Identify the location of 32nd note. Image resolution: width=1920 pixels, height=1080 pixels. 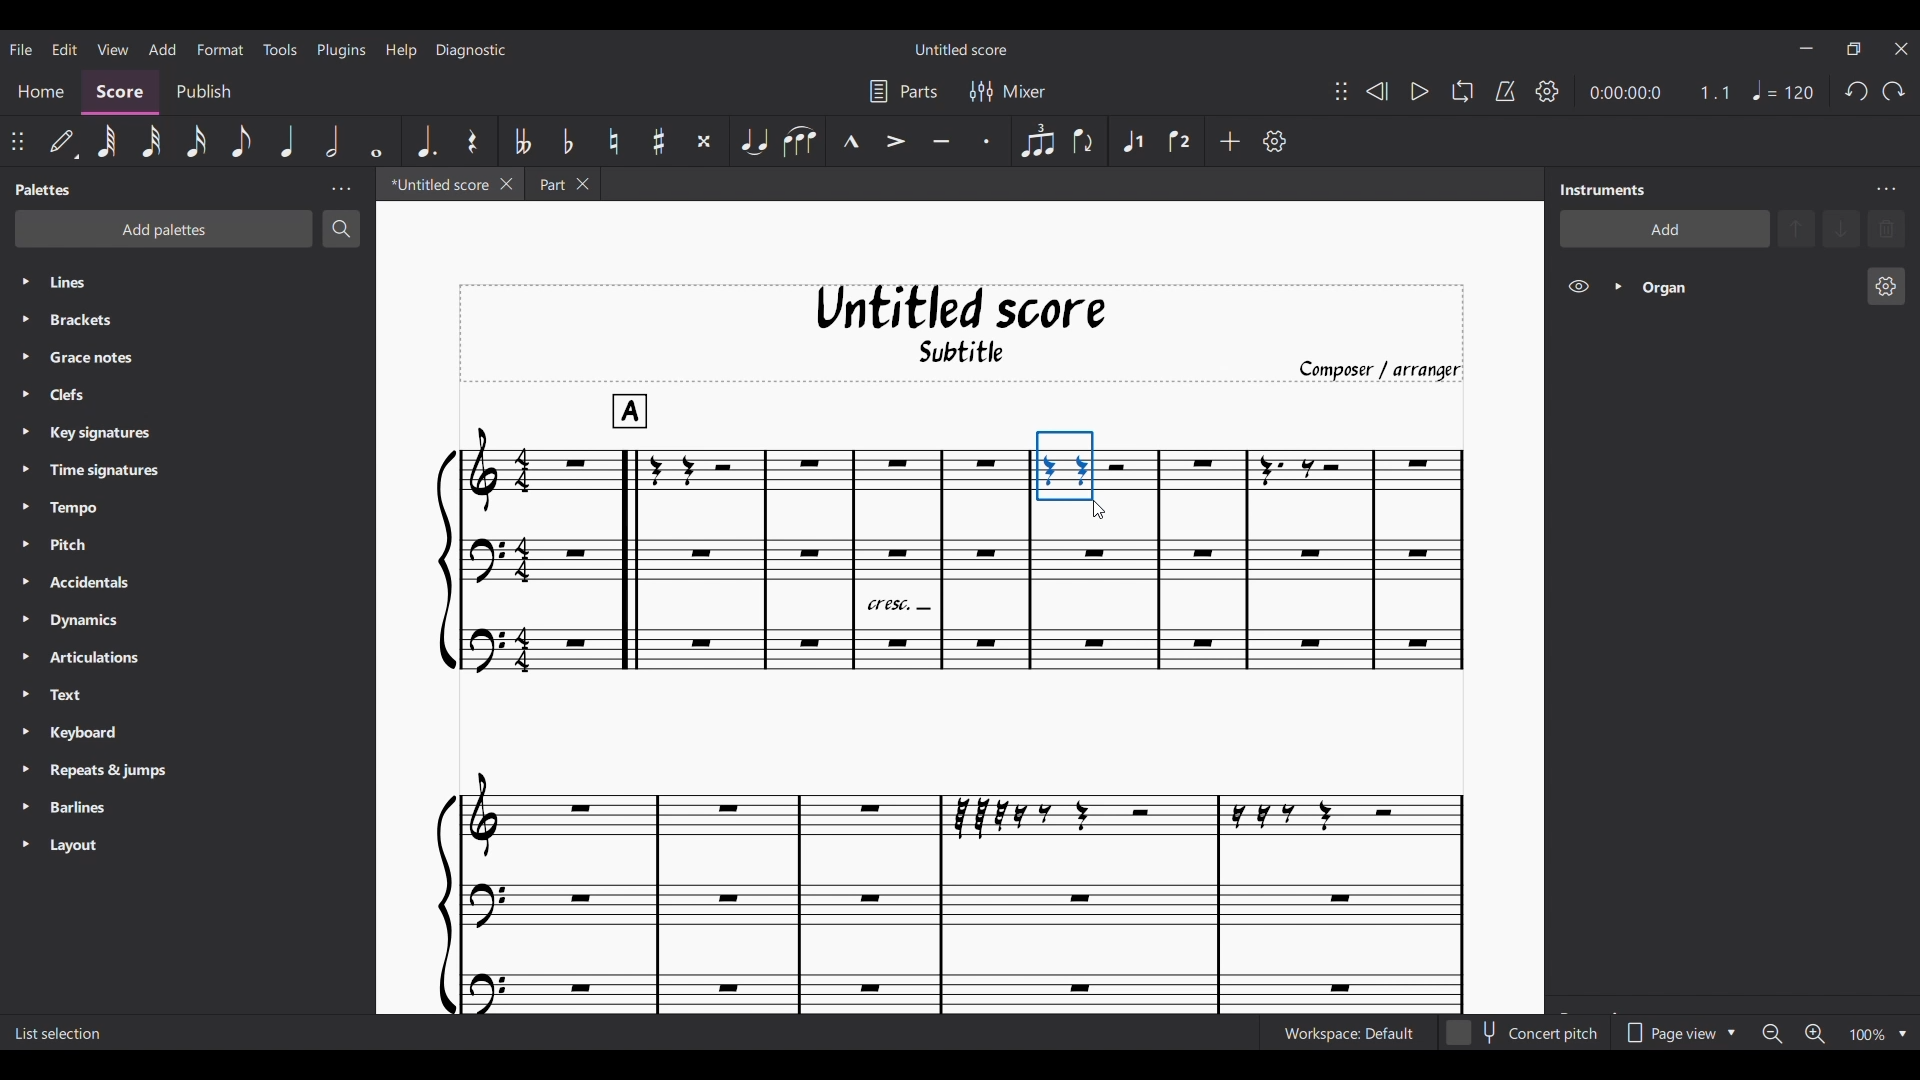
(152, 143).